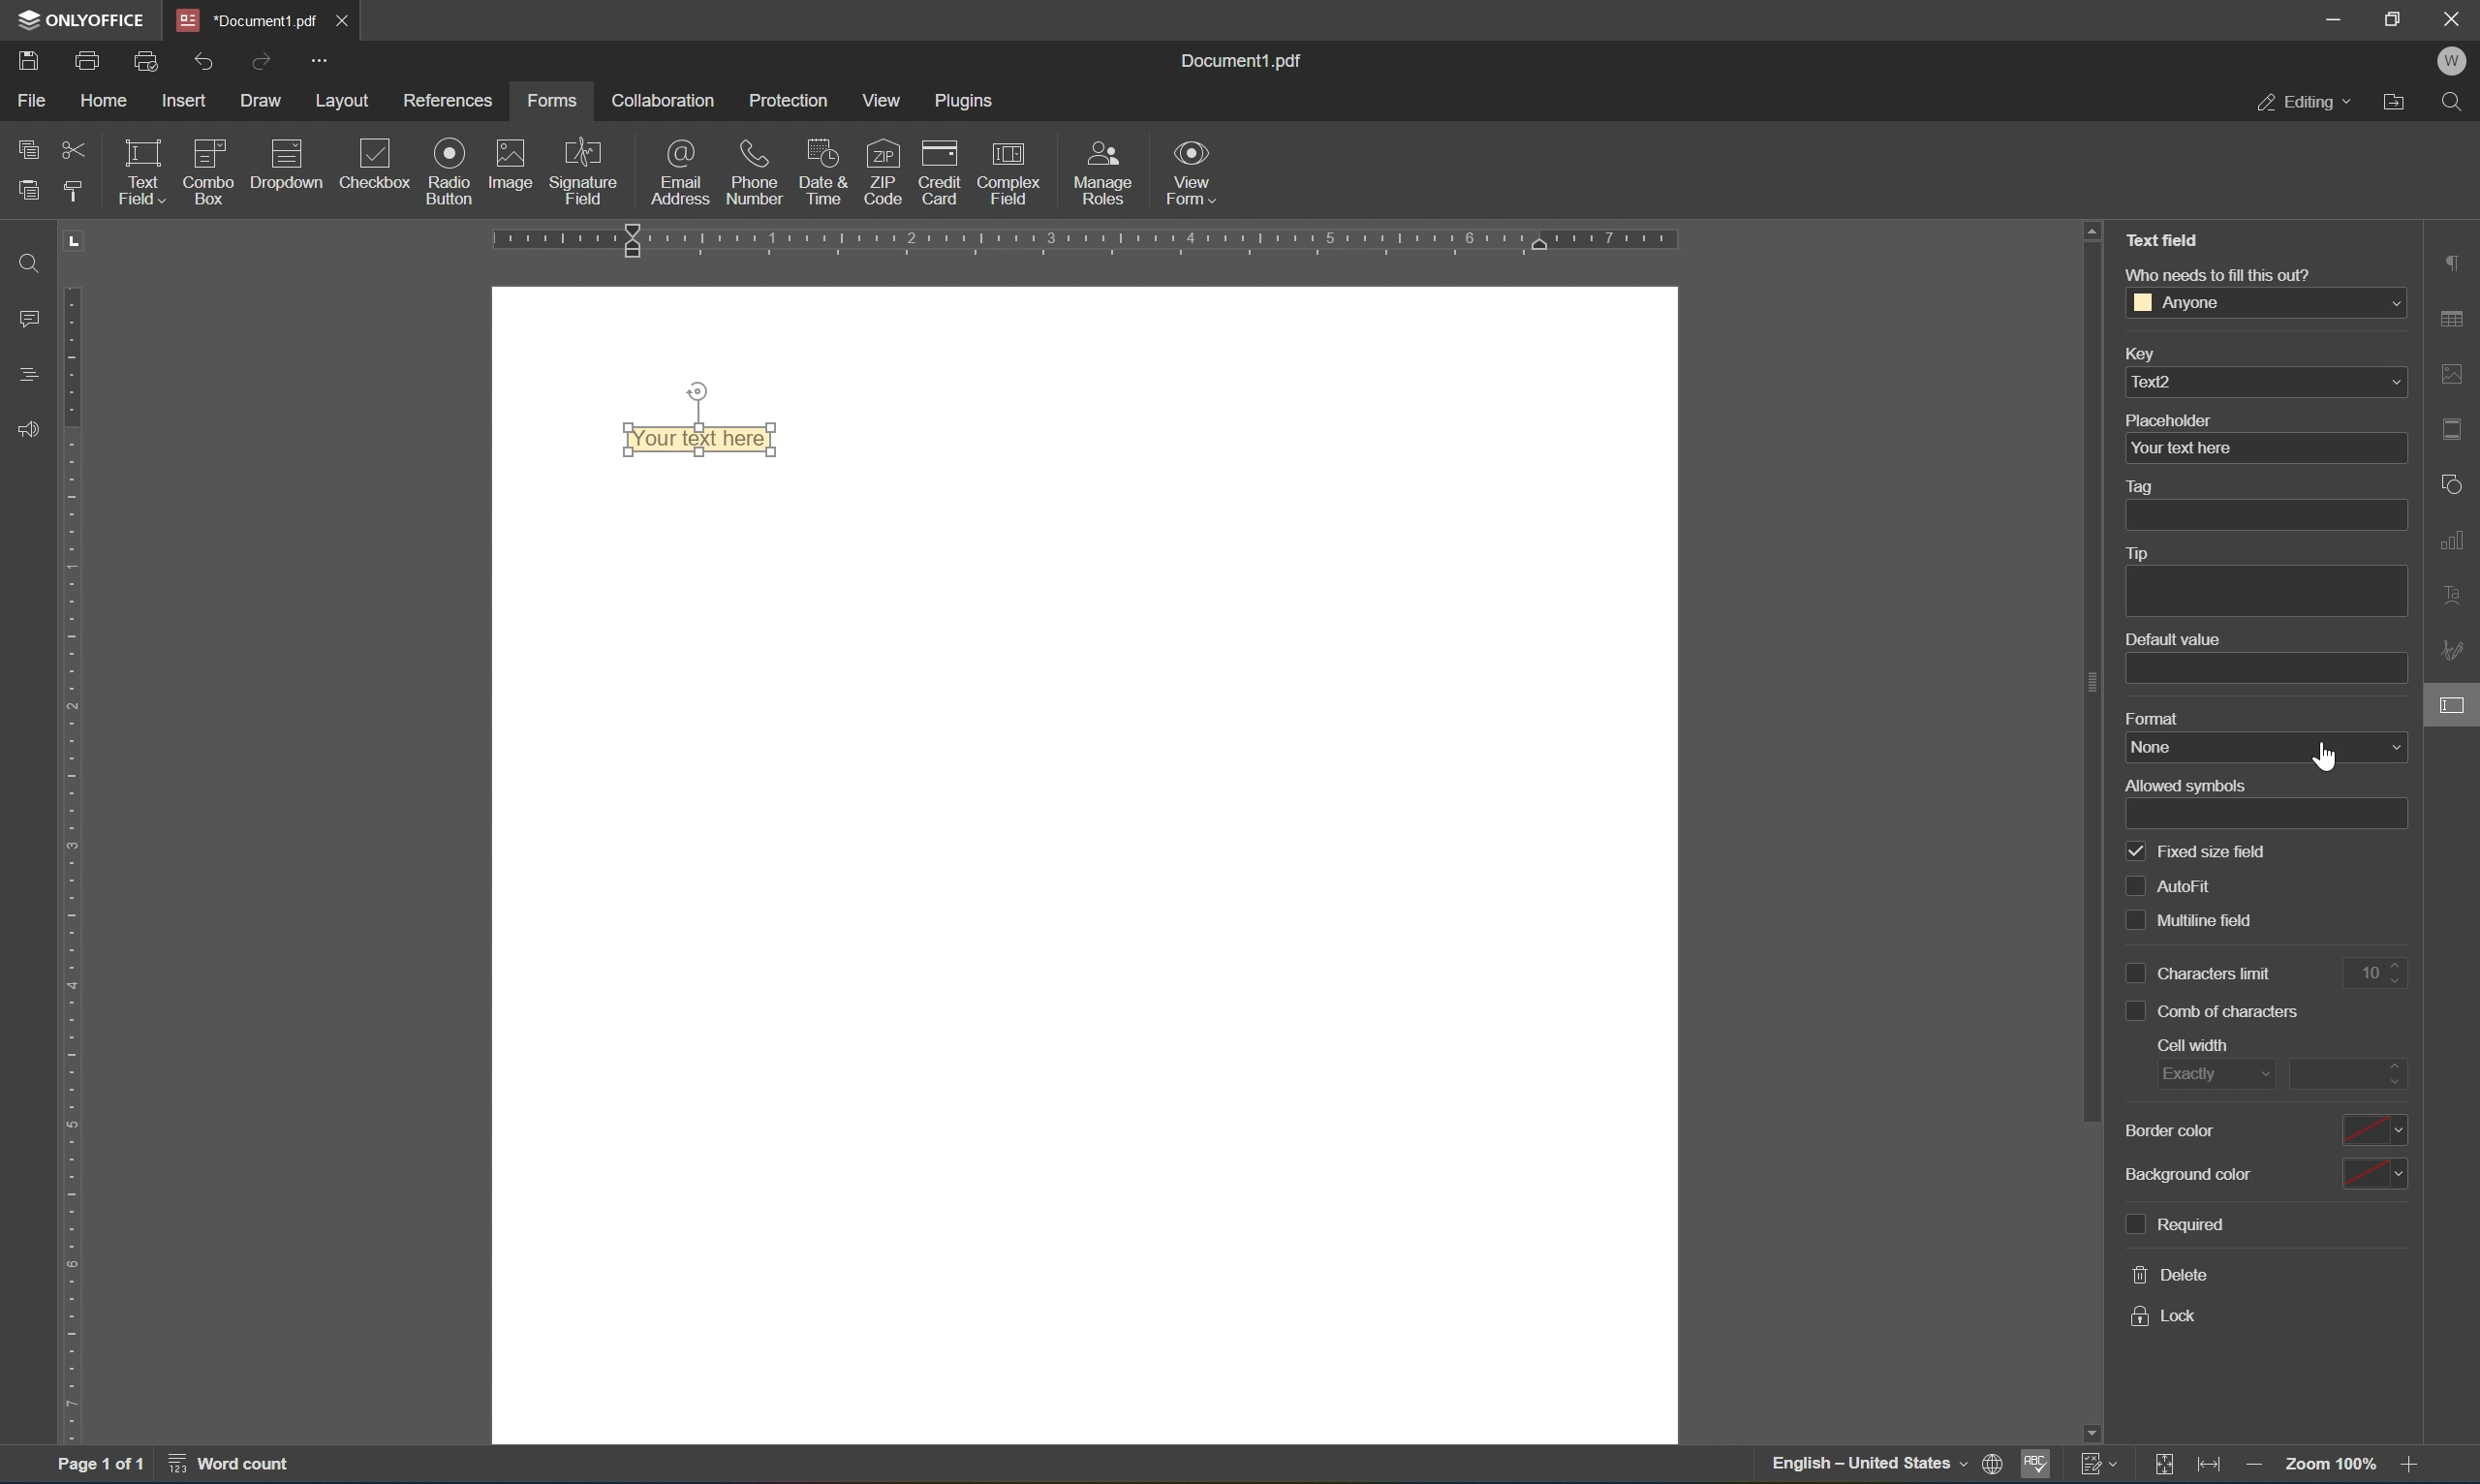 The image size is (2480, 1484). What do you see at coordinates (2159, 1469) in the screenshot?
I see `fit to slide` at bounding box center [2159, 1469].